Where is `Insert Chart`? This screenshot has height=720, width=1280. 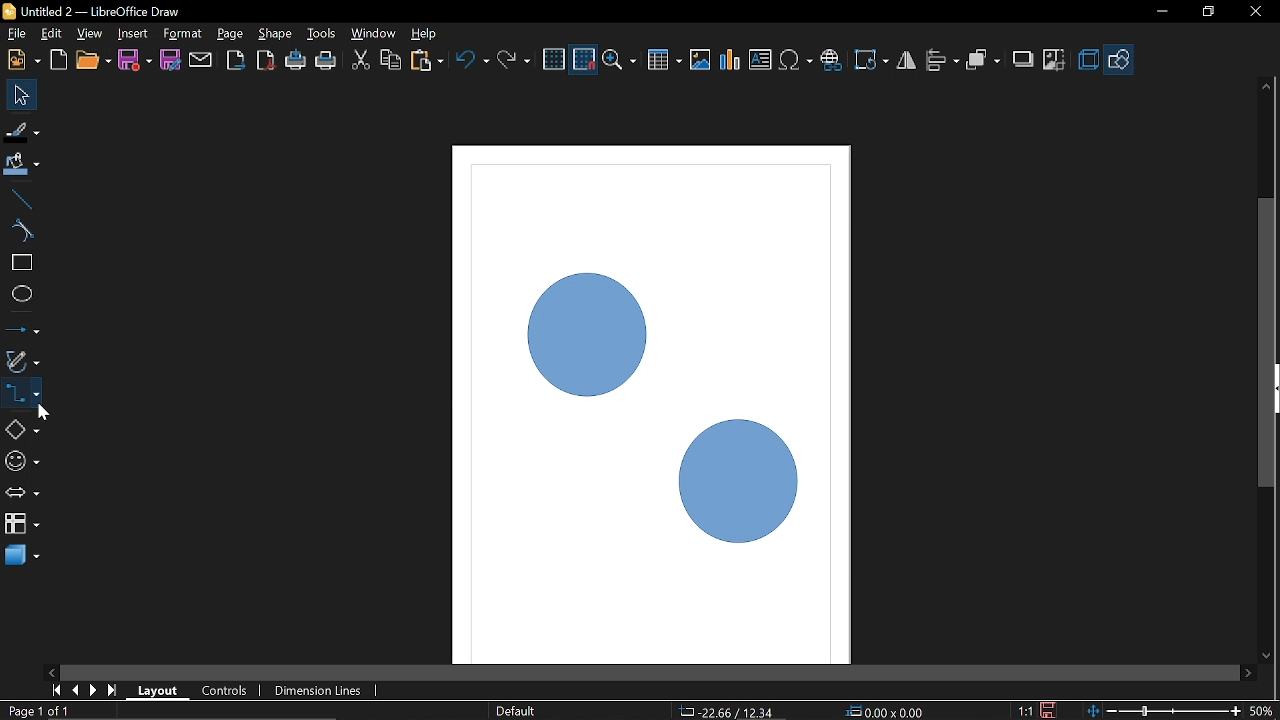
Insert Chart is located at coordinates (730, 61).